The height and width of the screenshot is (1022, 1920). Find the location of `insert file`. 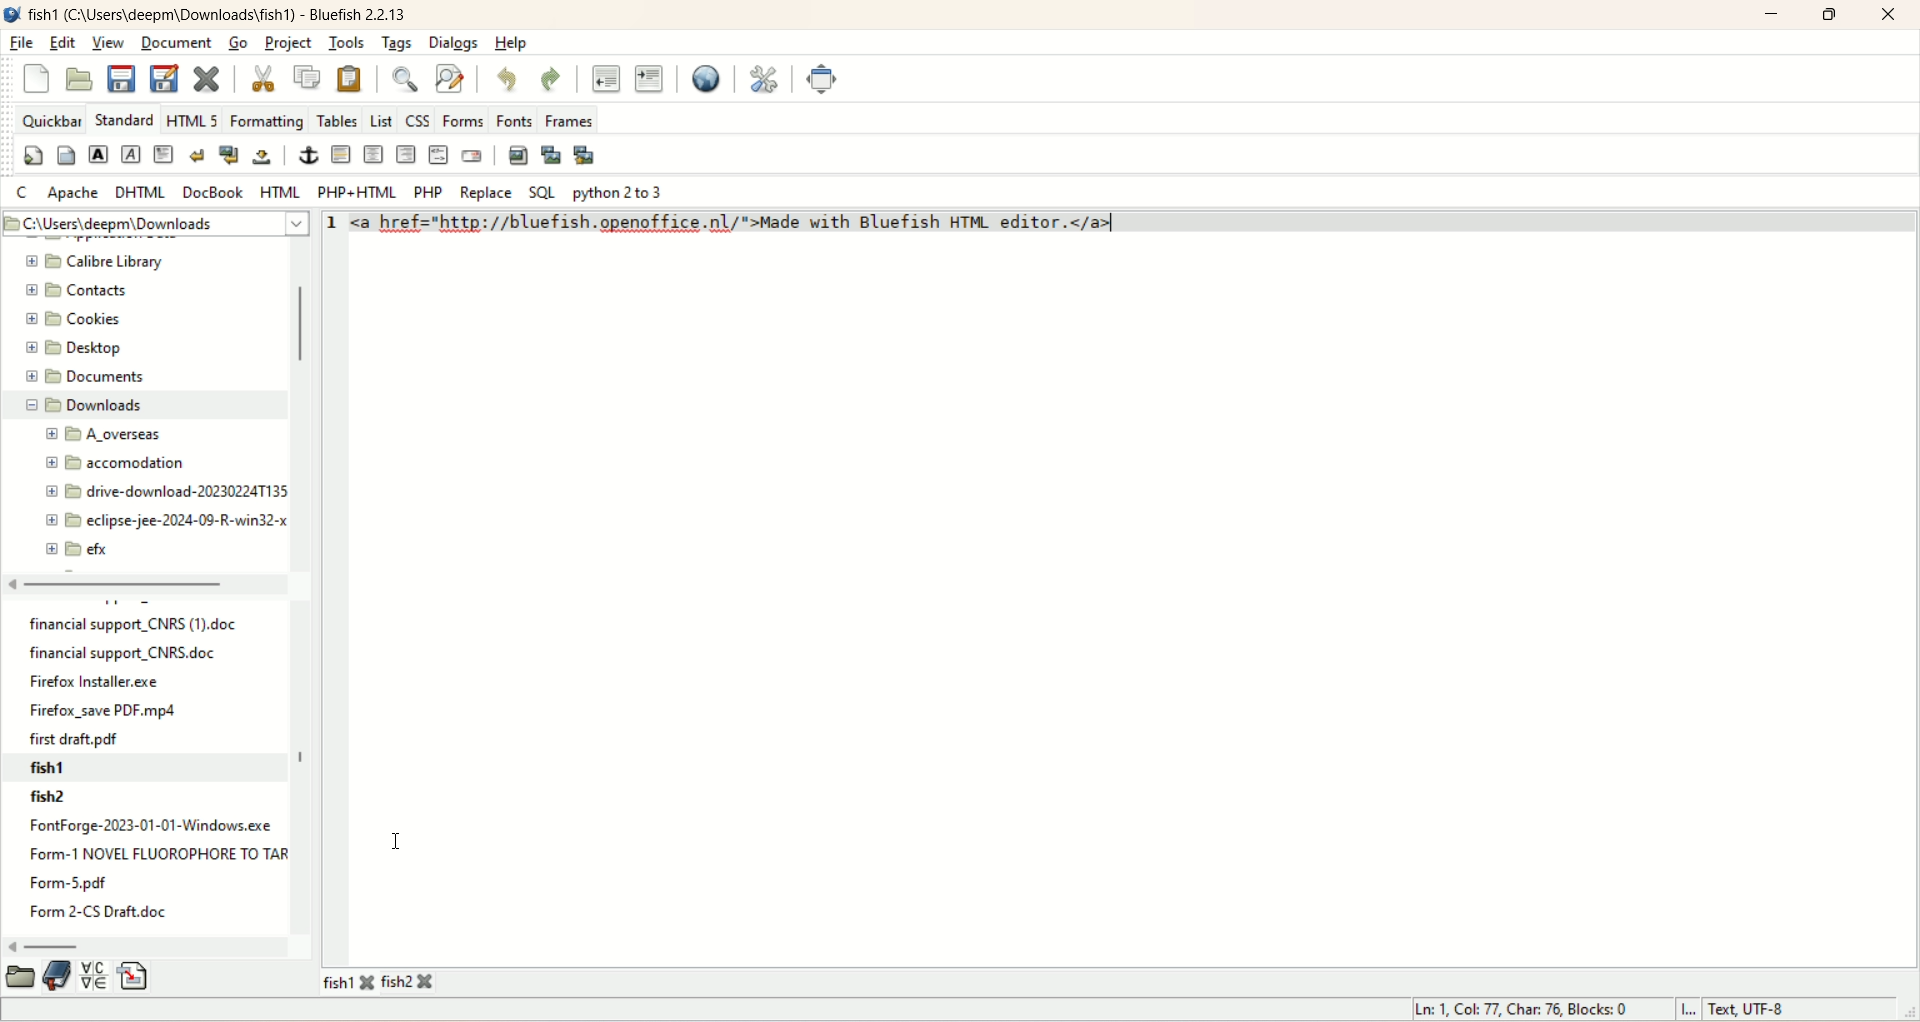

insert file is located at coordinates (136, 977).